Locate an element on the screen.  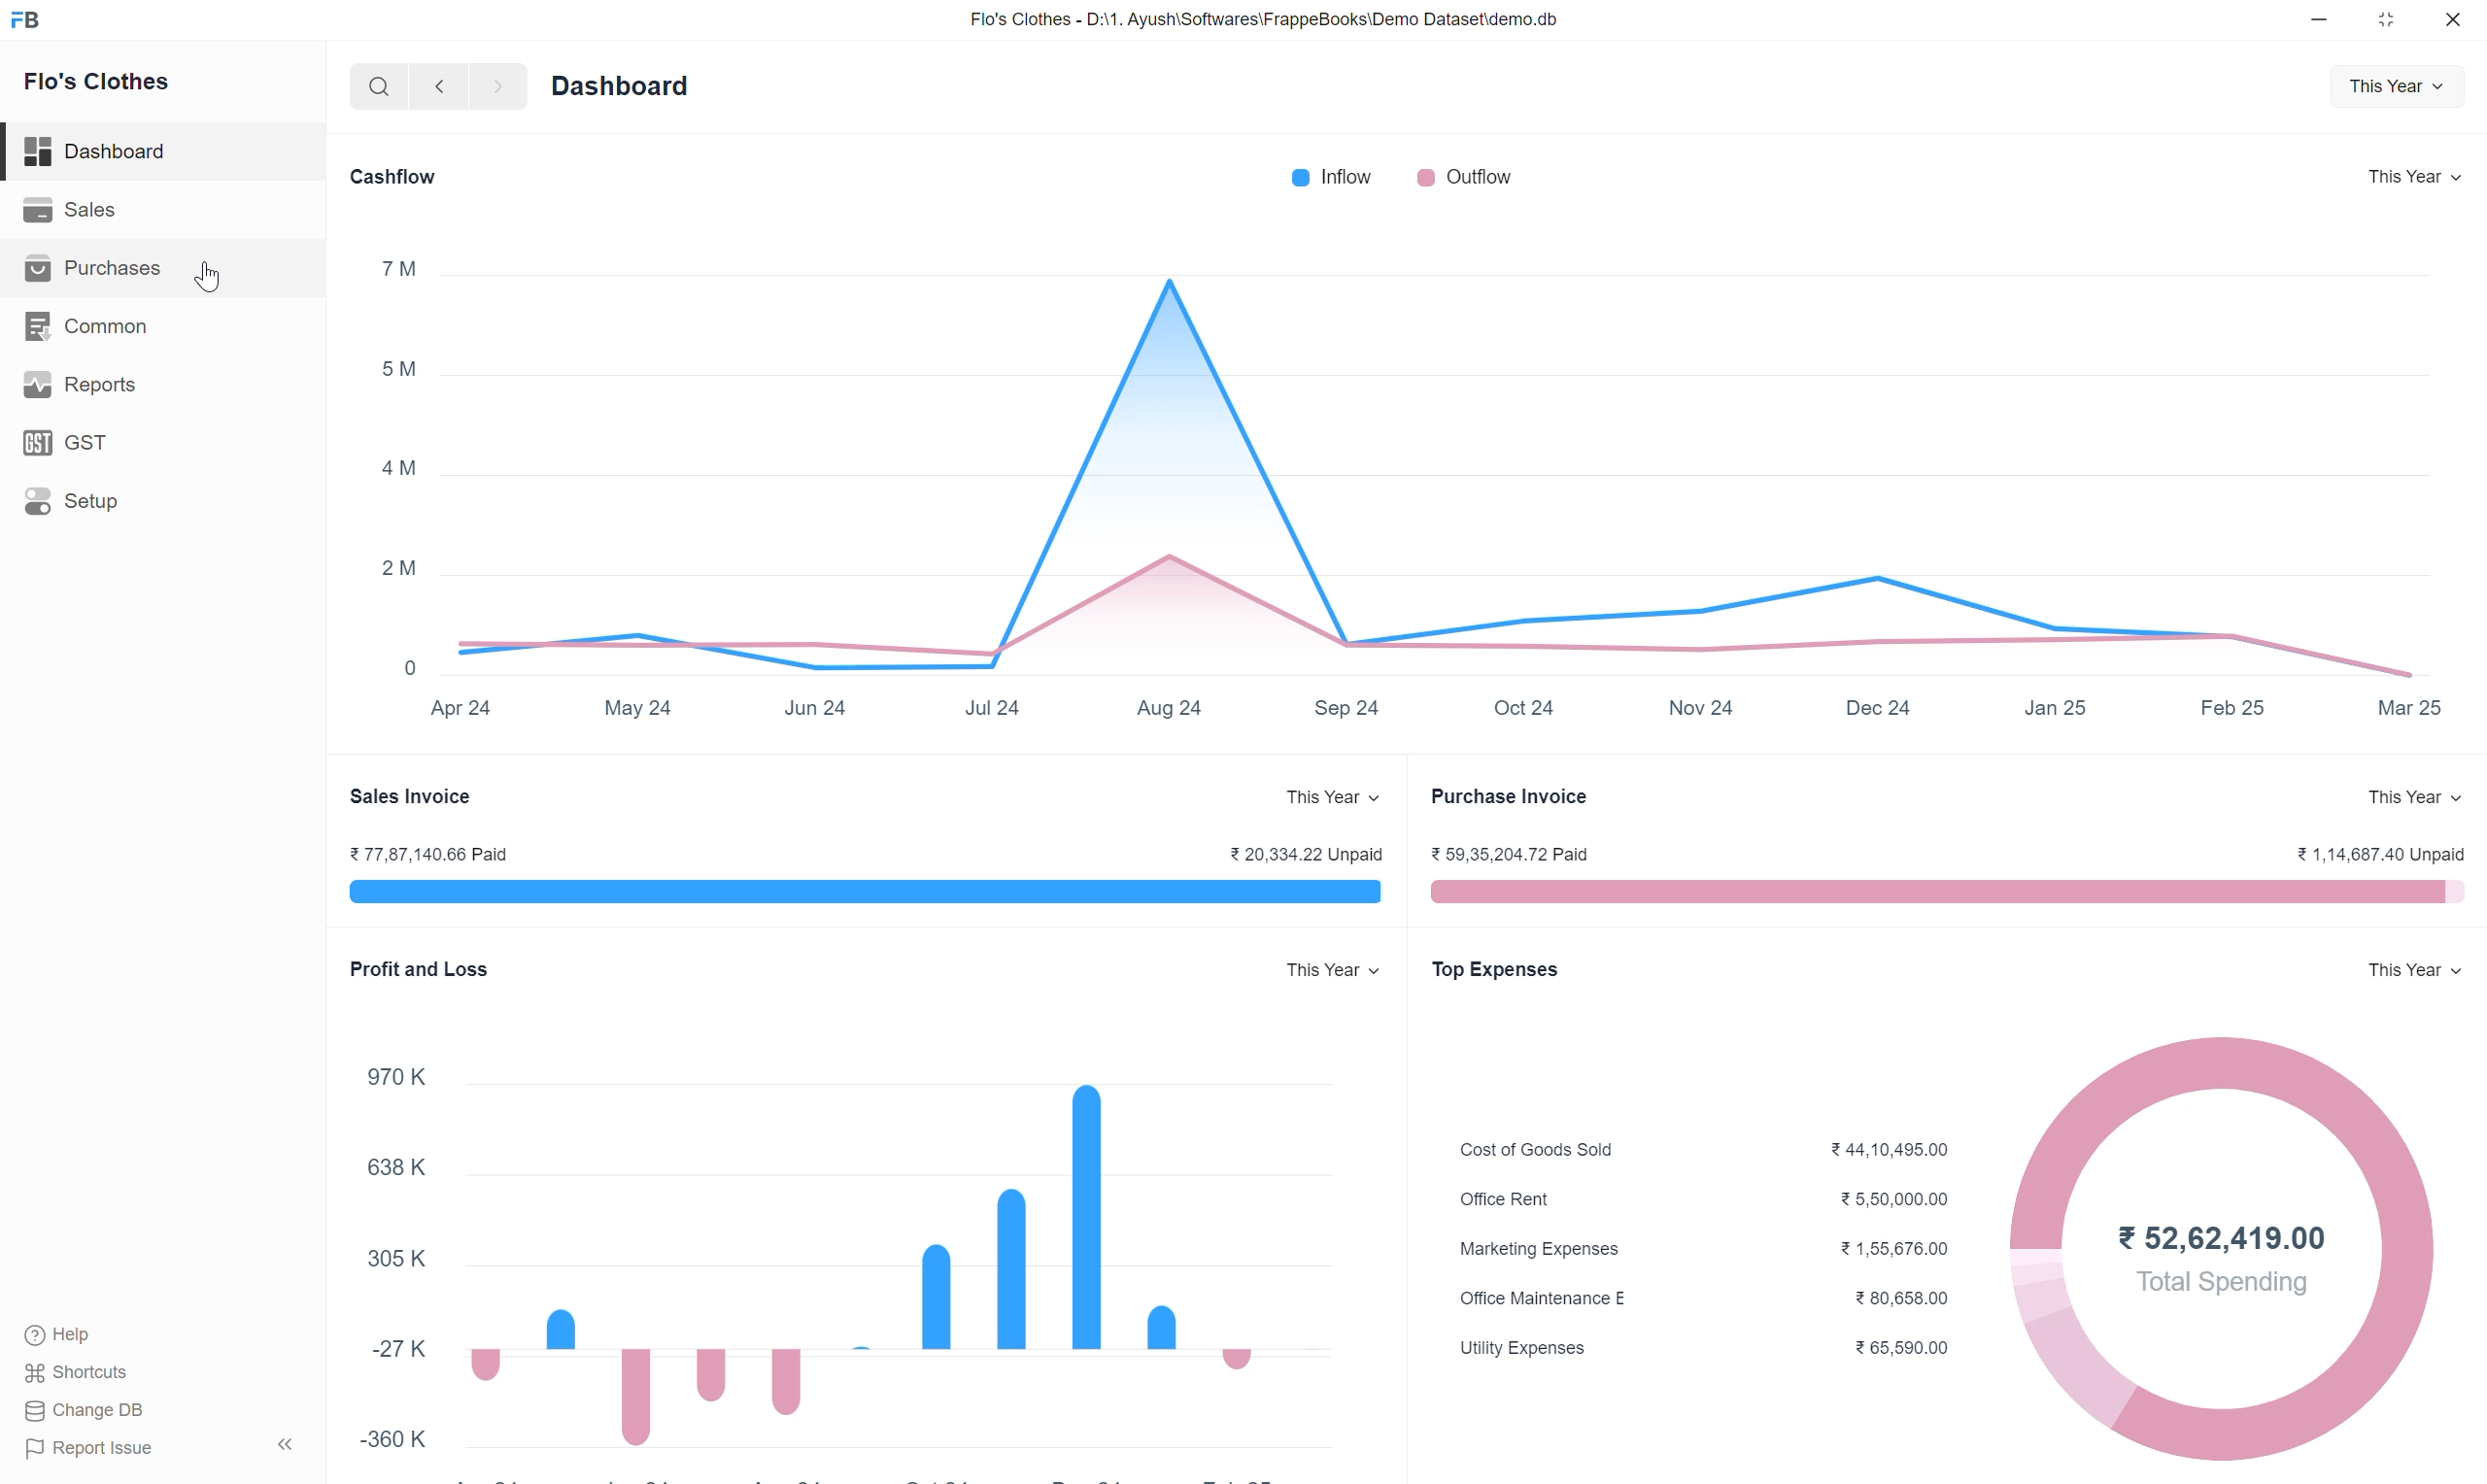
Mar 25 is located at coordinates (2409, 707).